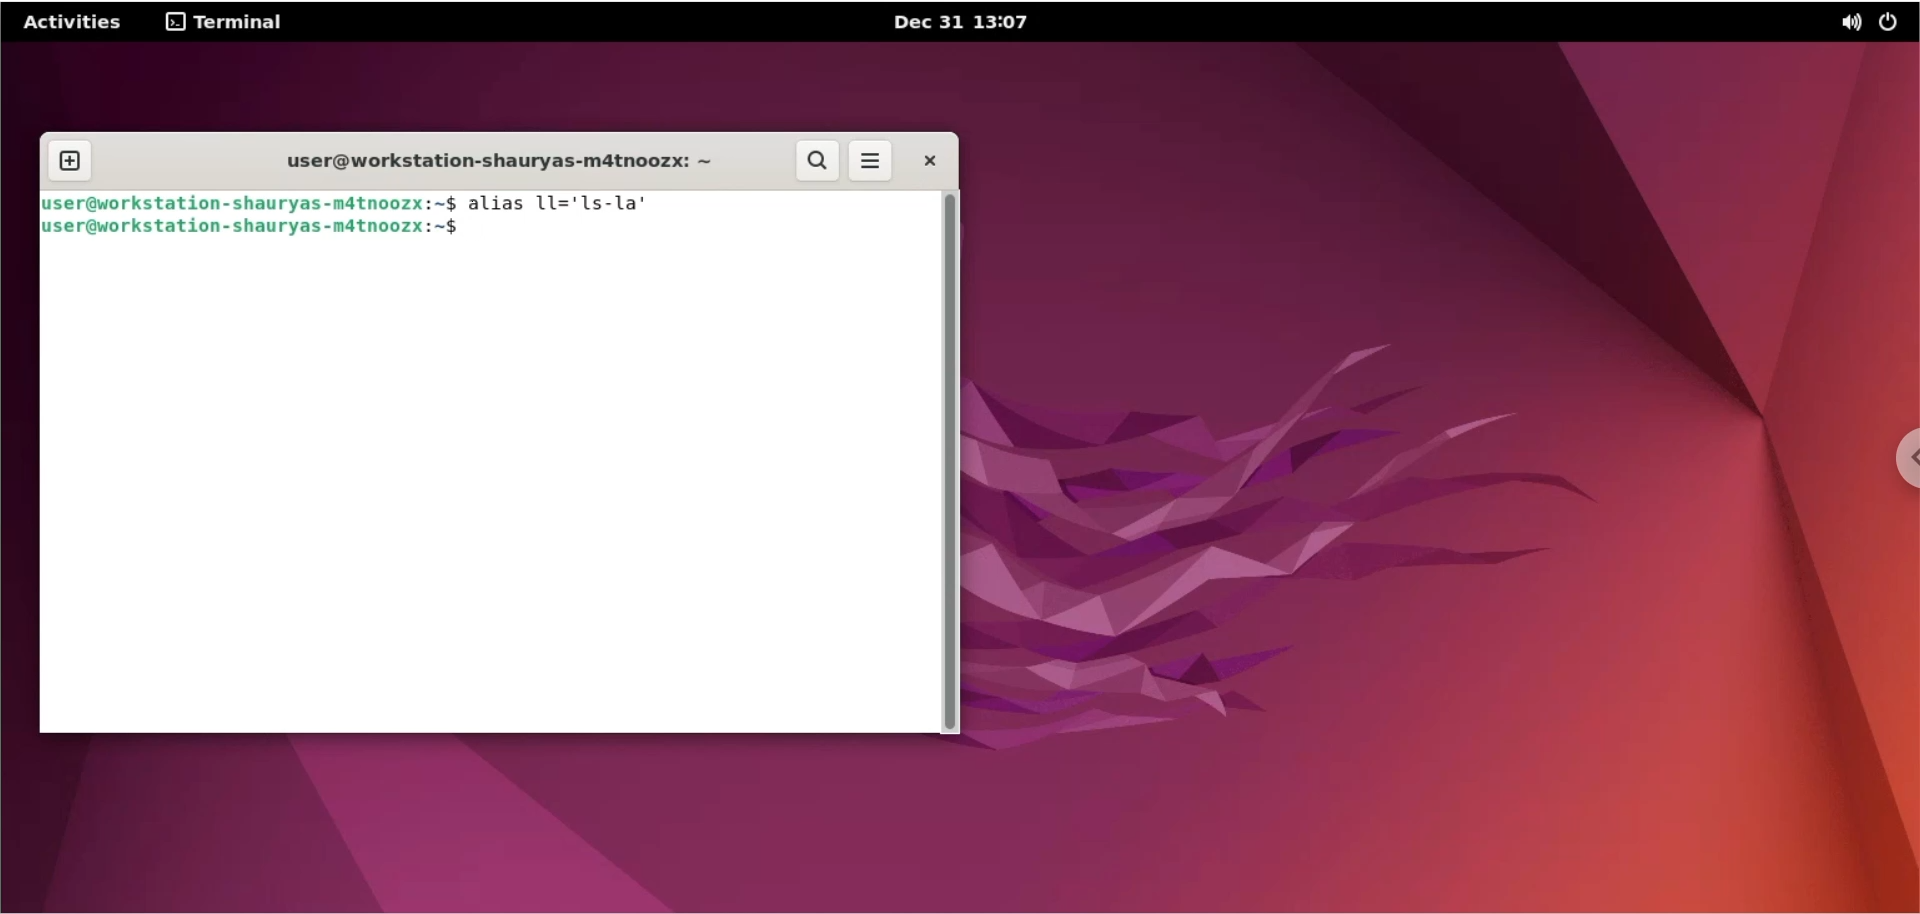  What do you see at coordinates (819, 160) in the screenshot?
I see `search` at bounding box center [819, 160].